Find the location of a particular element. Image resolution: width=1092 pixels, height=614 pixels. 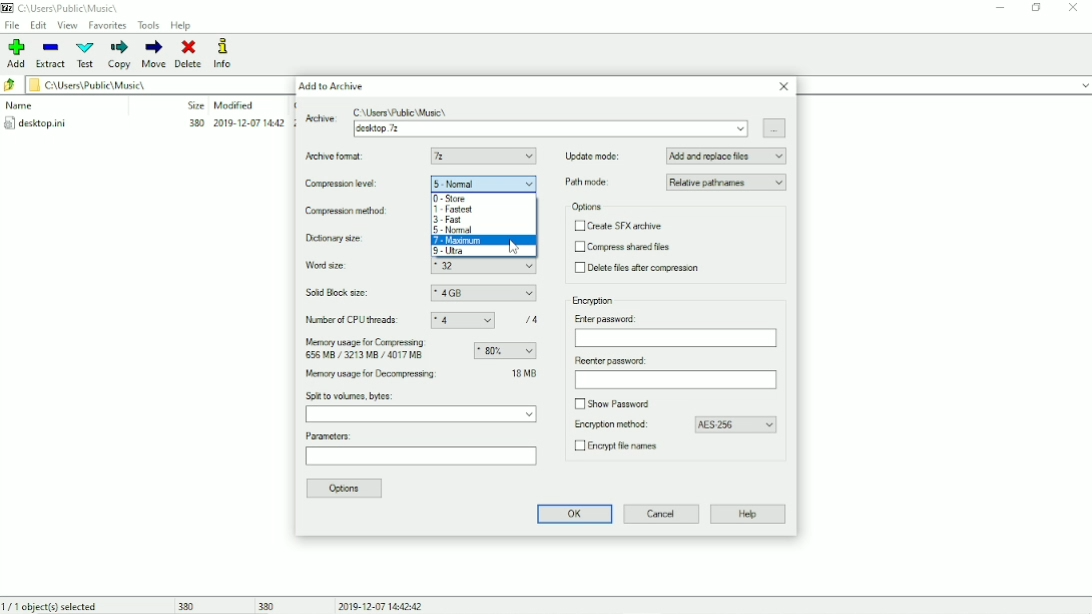

Path mode is located at coordinates (590, 182).